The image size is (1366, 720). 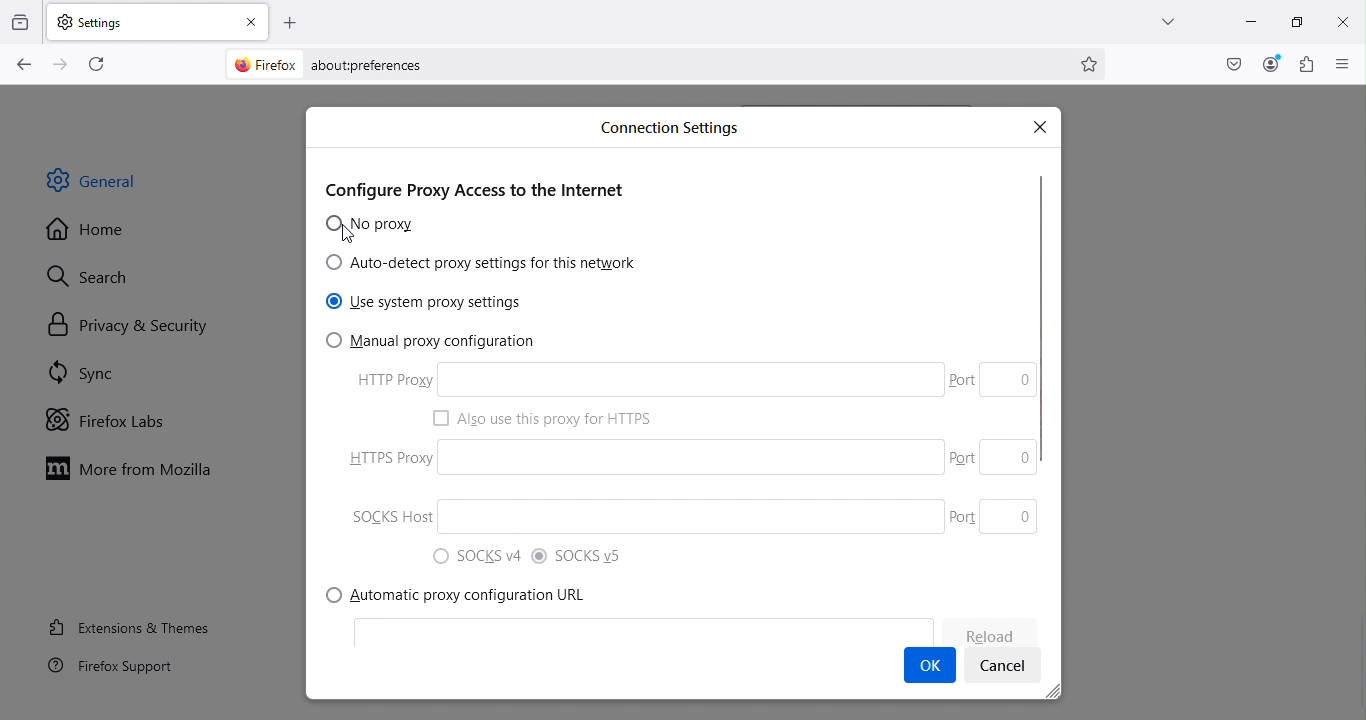 I want to click on Auto-detect proxy settings for this network, so click(x=484, y=265).